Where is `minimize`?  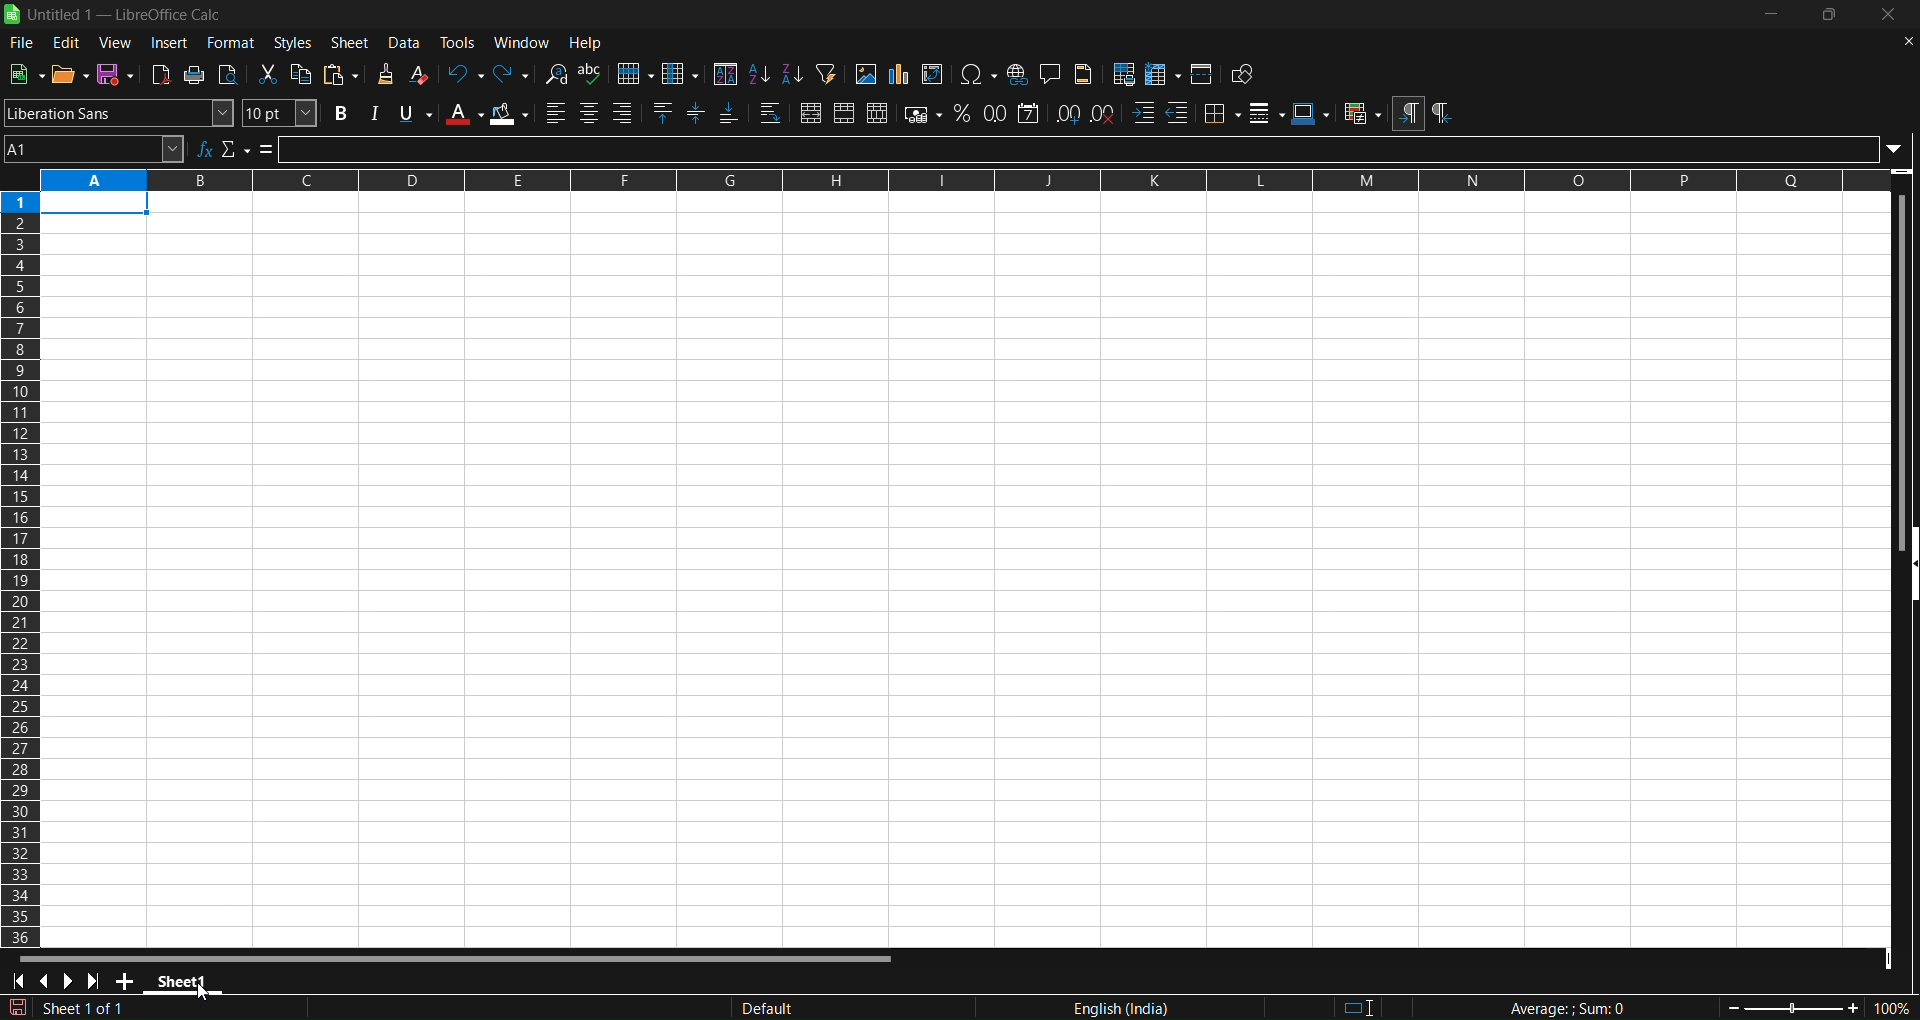
minimize is located at coordinates (1771, 14).